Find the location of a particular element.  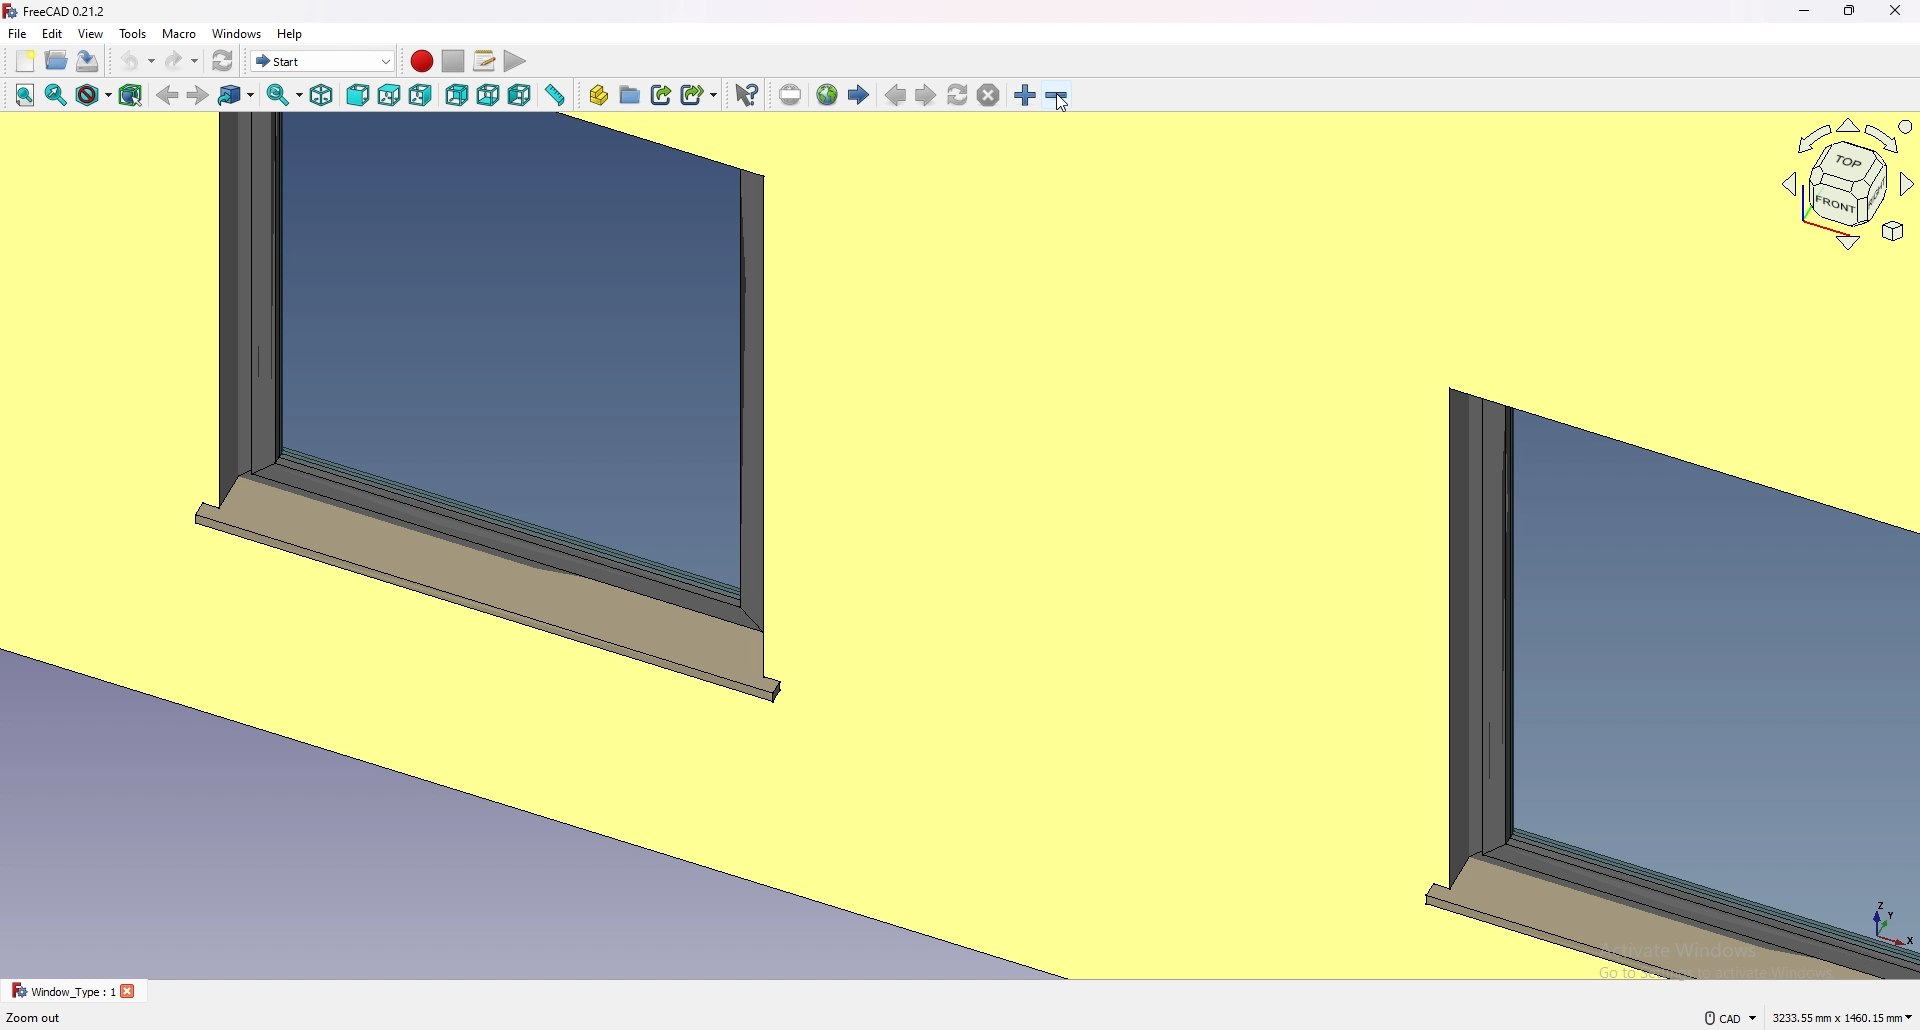

description is located at coordinates (35, 1018).